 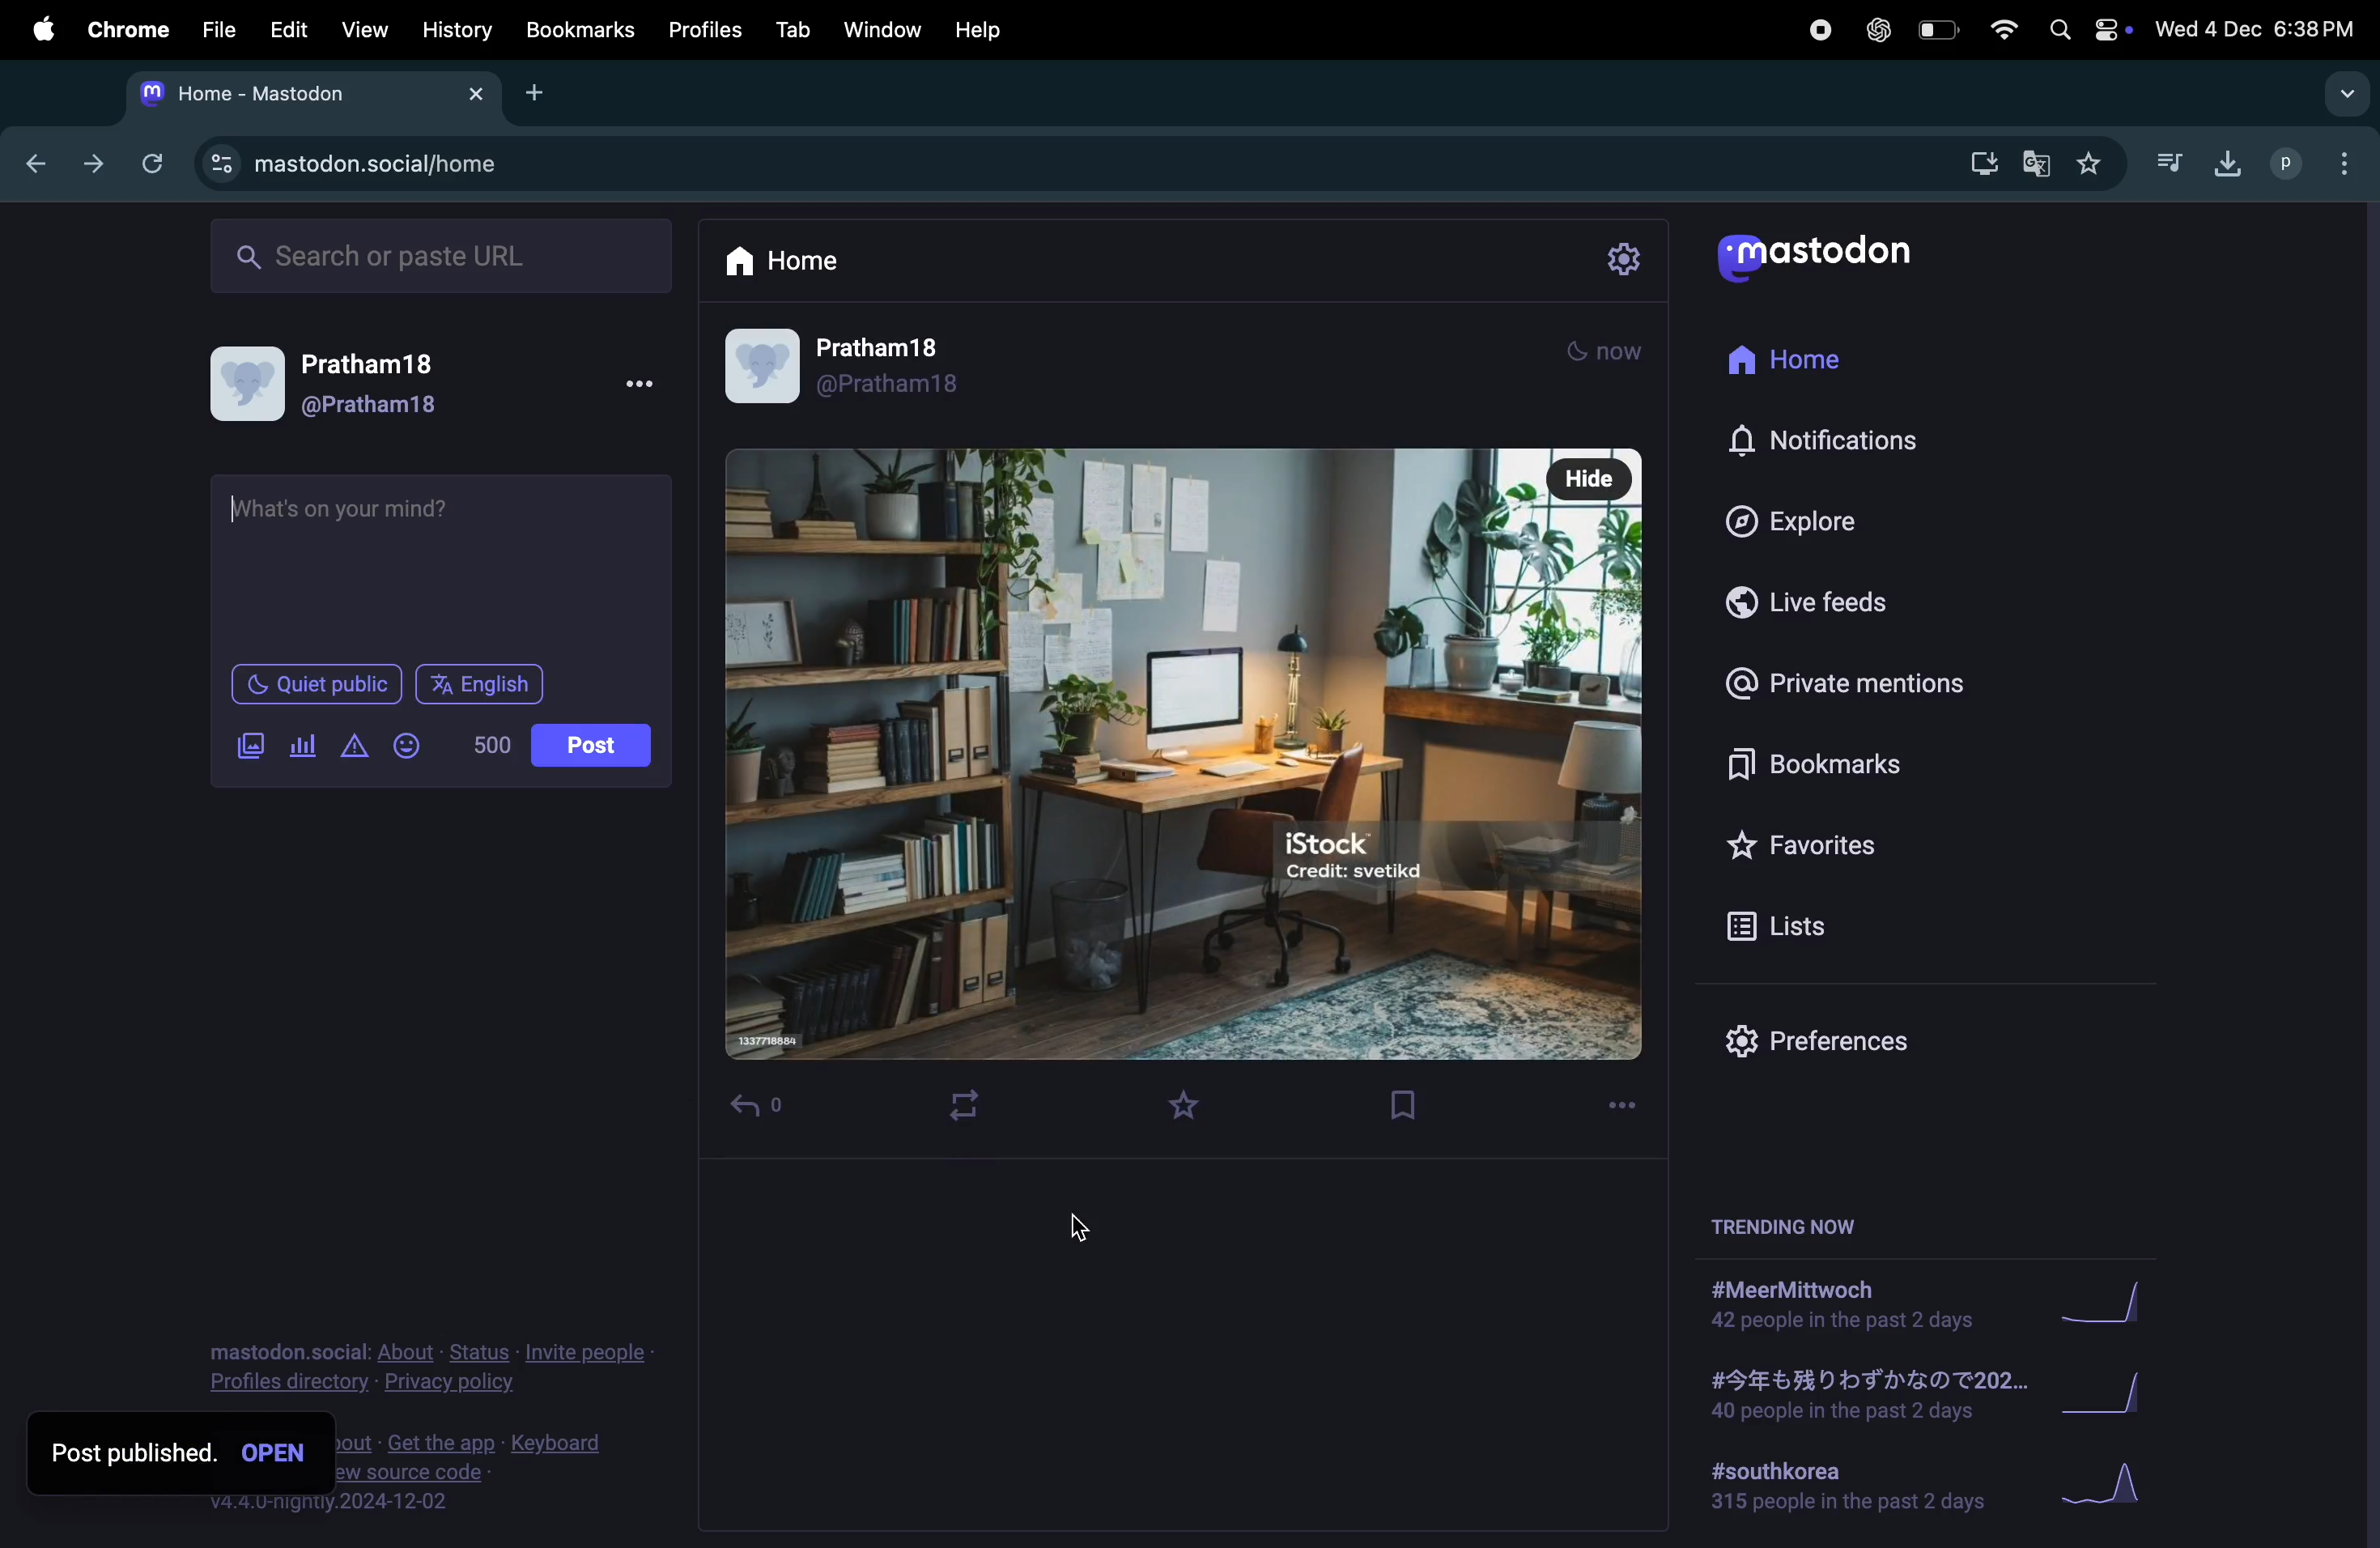 I want to click on add tab, so click(x=540, y=101).